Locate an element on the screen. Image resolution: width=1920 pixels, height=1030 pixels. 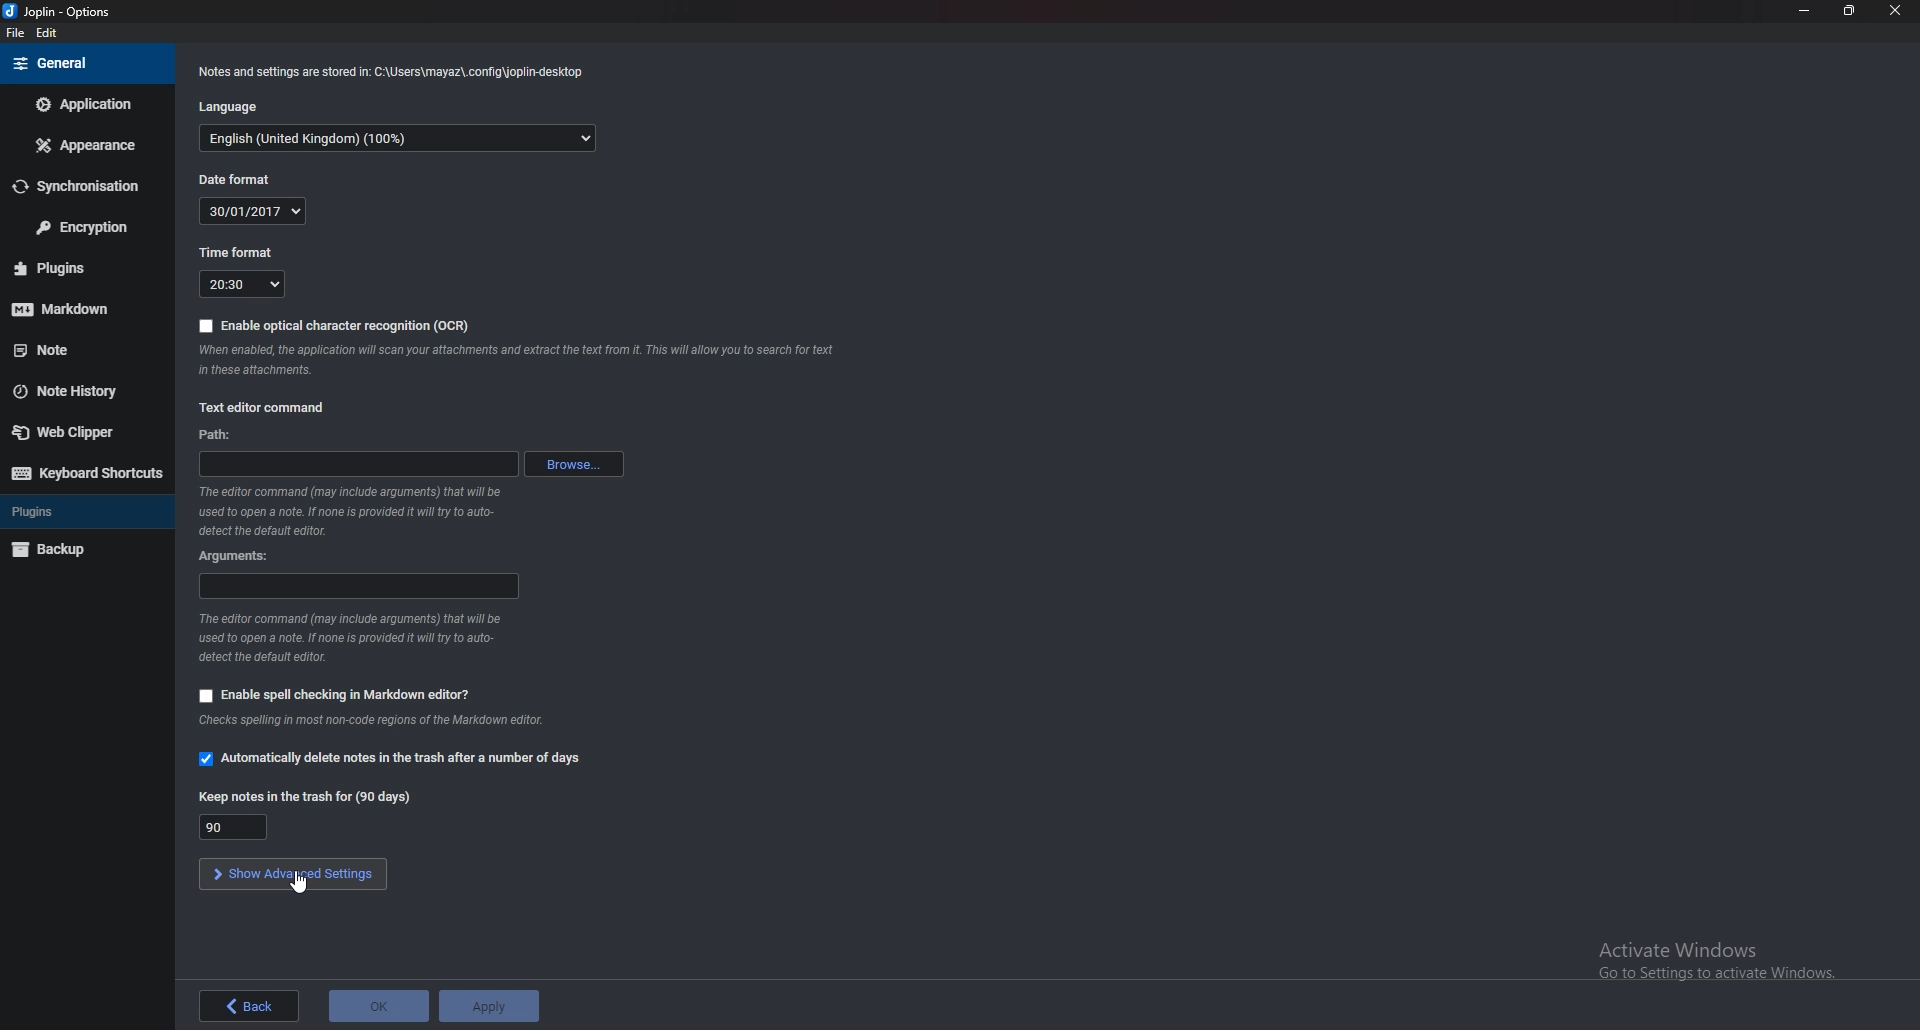
Encryption is located at coordinates (84, 226).